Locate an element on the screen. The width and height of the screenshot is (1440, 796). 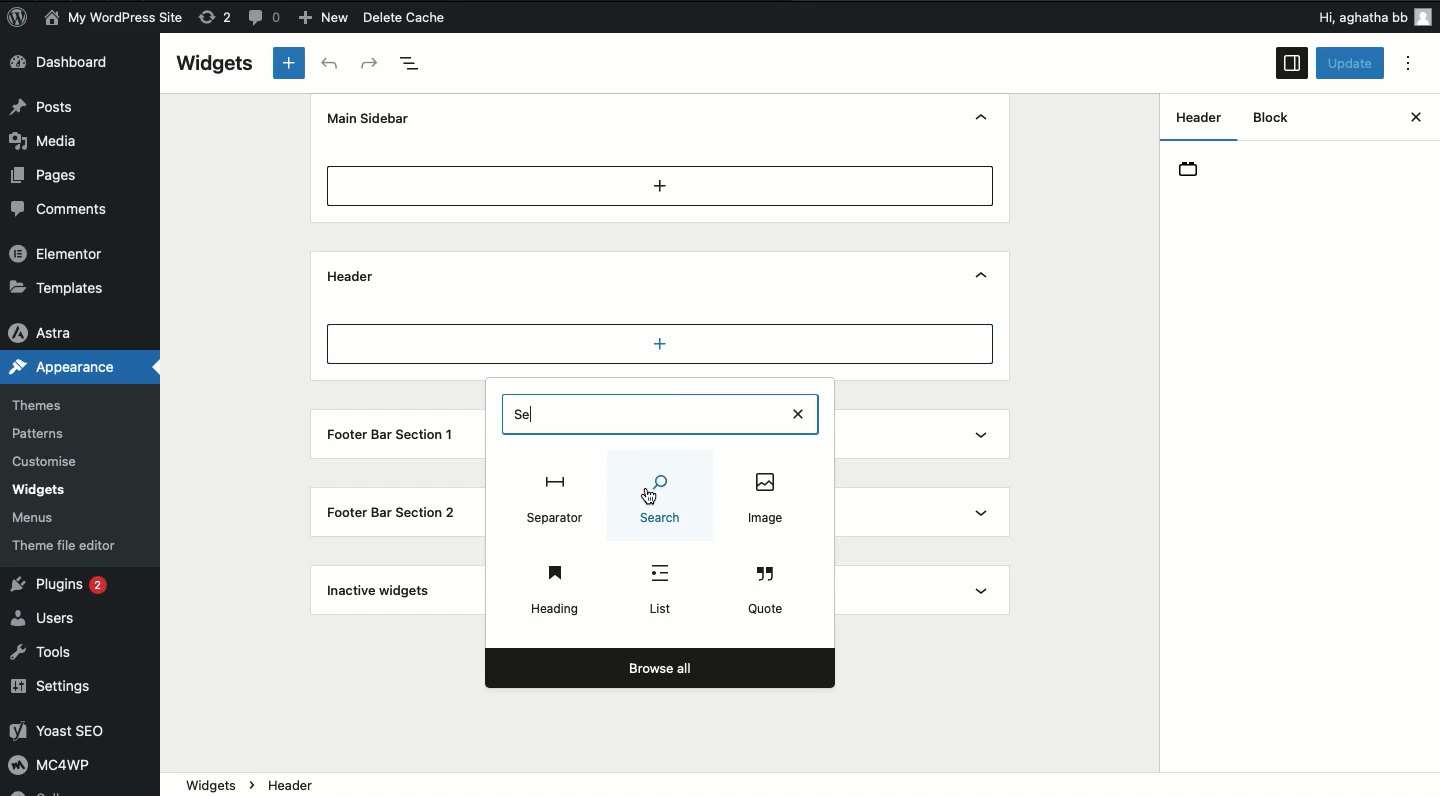
Document overview is located at coordinates (418, 63).